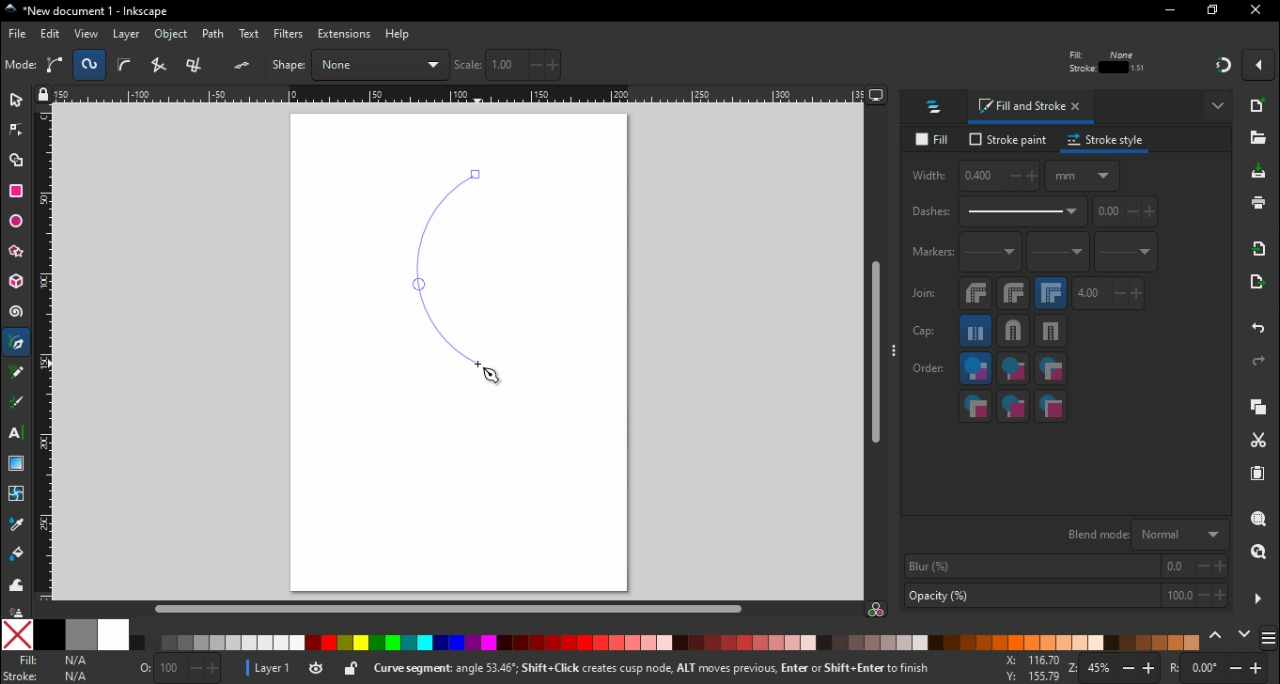  What do you see at coordinates (1067, 566) in the screenshot?
I see `blur` at bounding box center [1067, 566].